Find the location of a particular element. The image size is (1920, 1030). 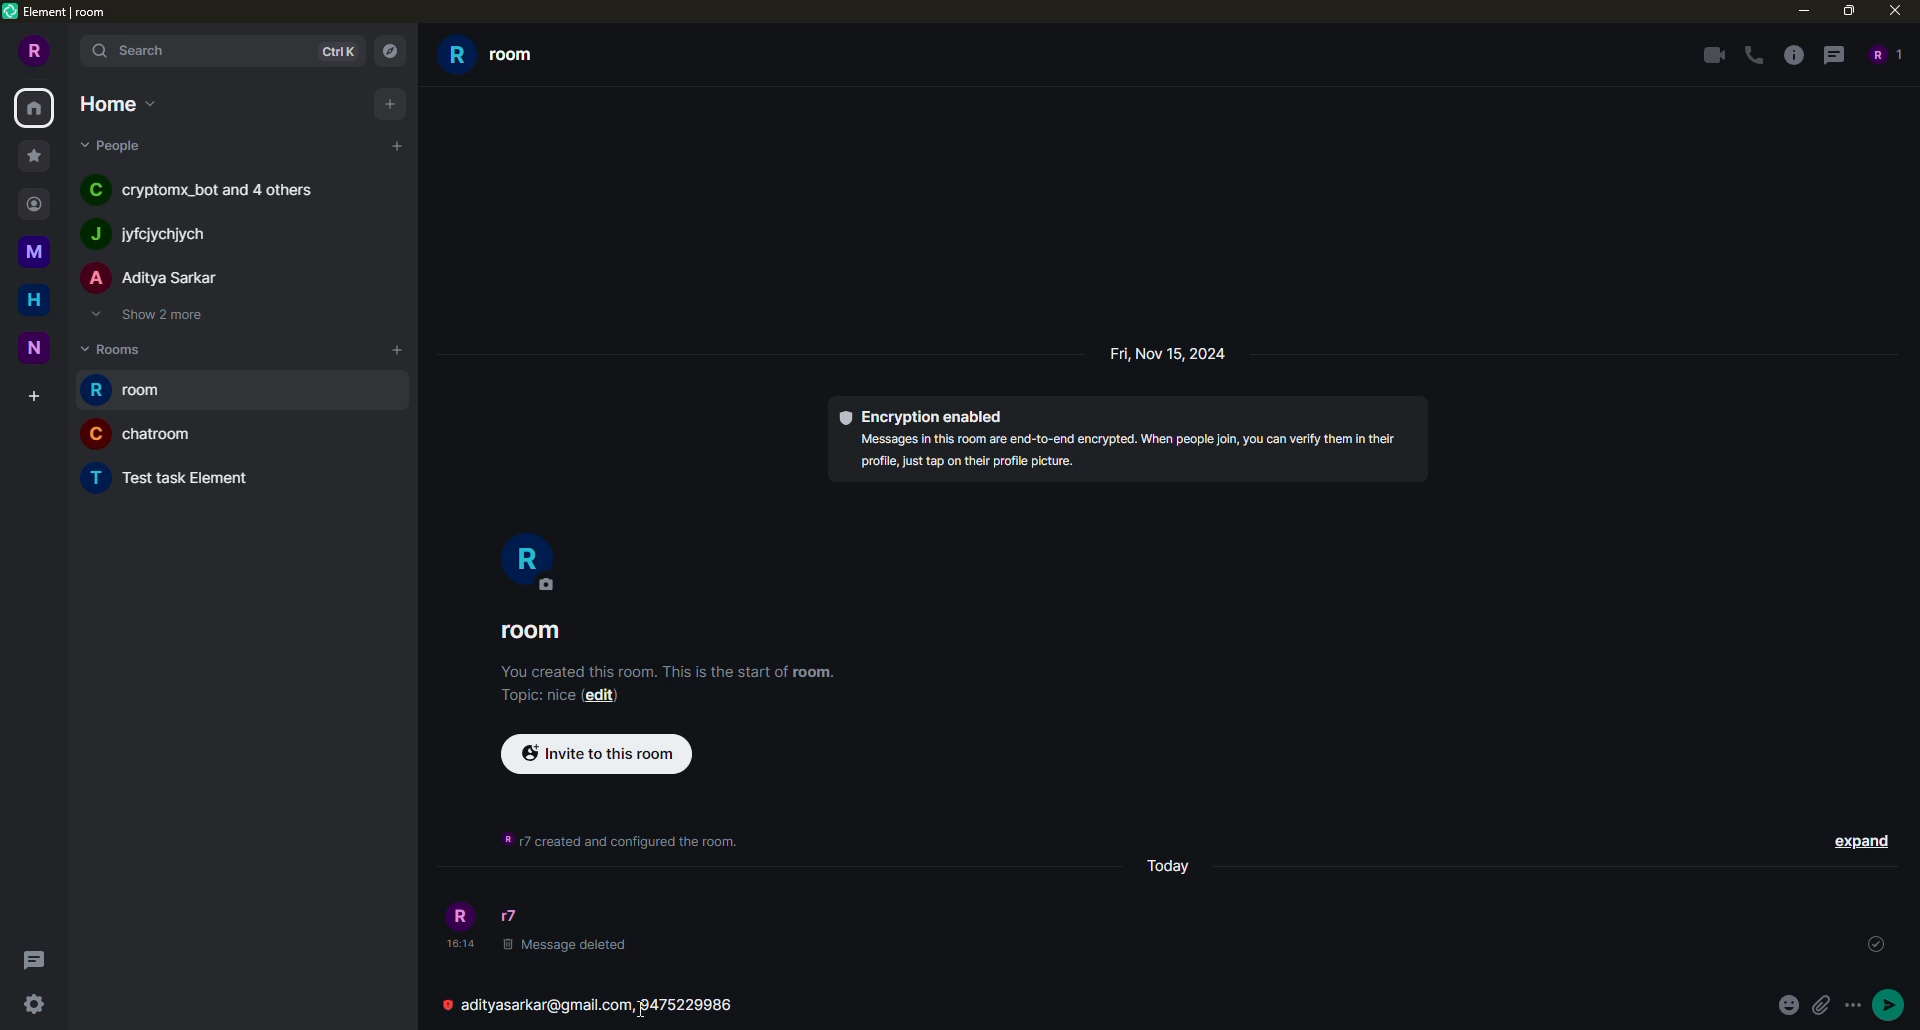

encryption enabled is located at coordinates (926, 413).